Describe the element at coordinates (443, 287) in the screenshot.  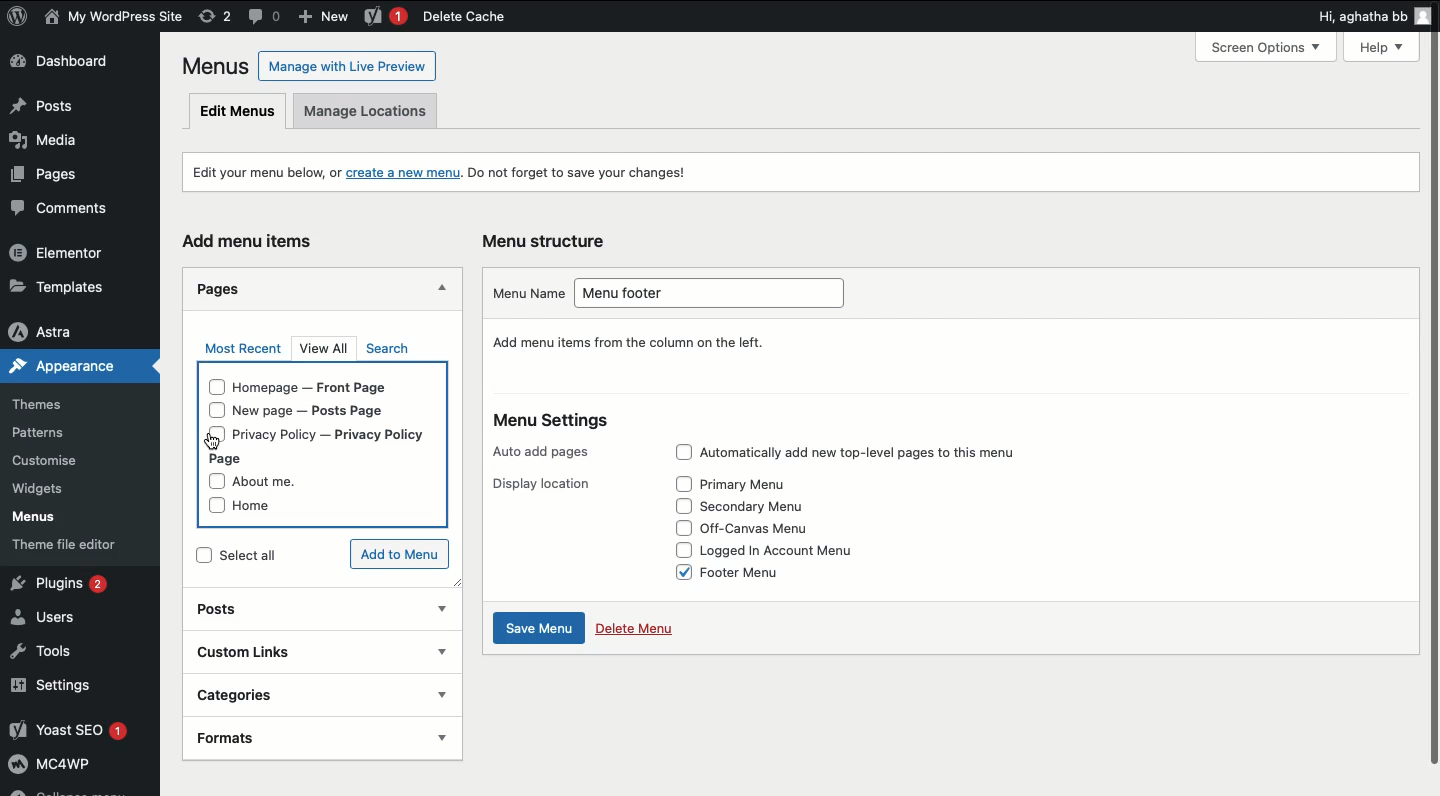
I see `Hide` at that location.